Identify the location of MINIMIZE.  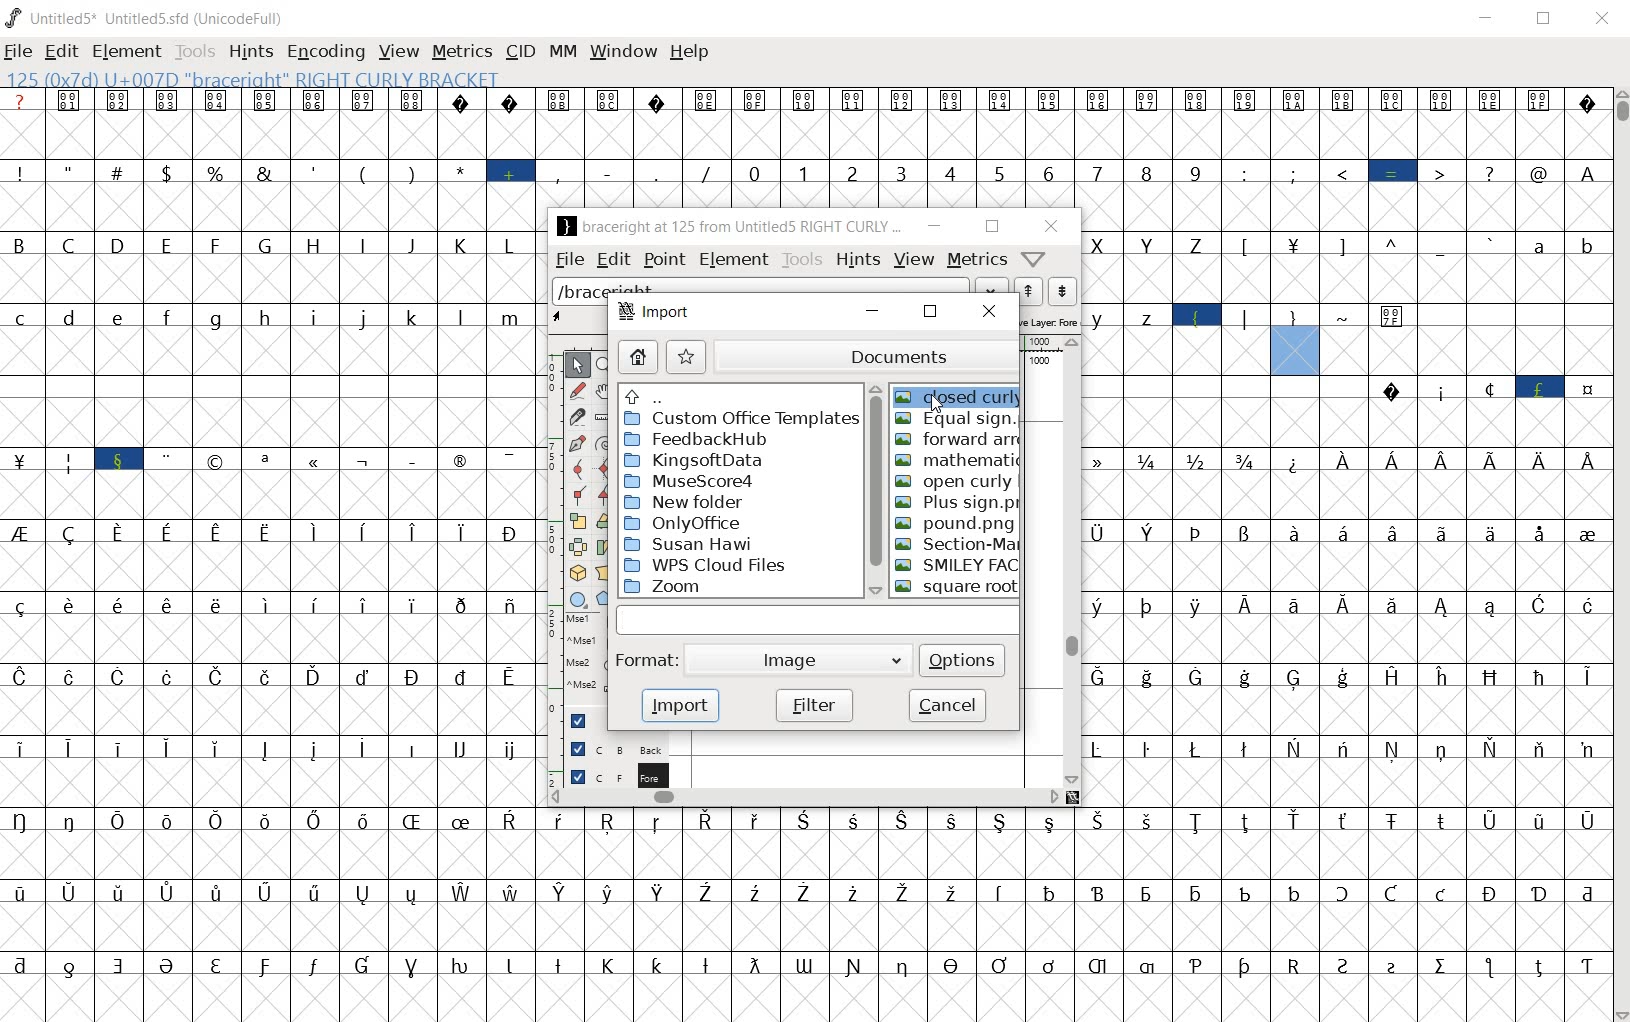
(1488, 18).